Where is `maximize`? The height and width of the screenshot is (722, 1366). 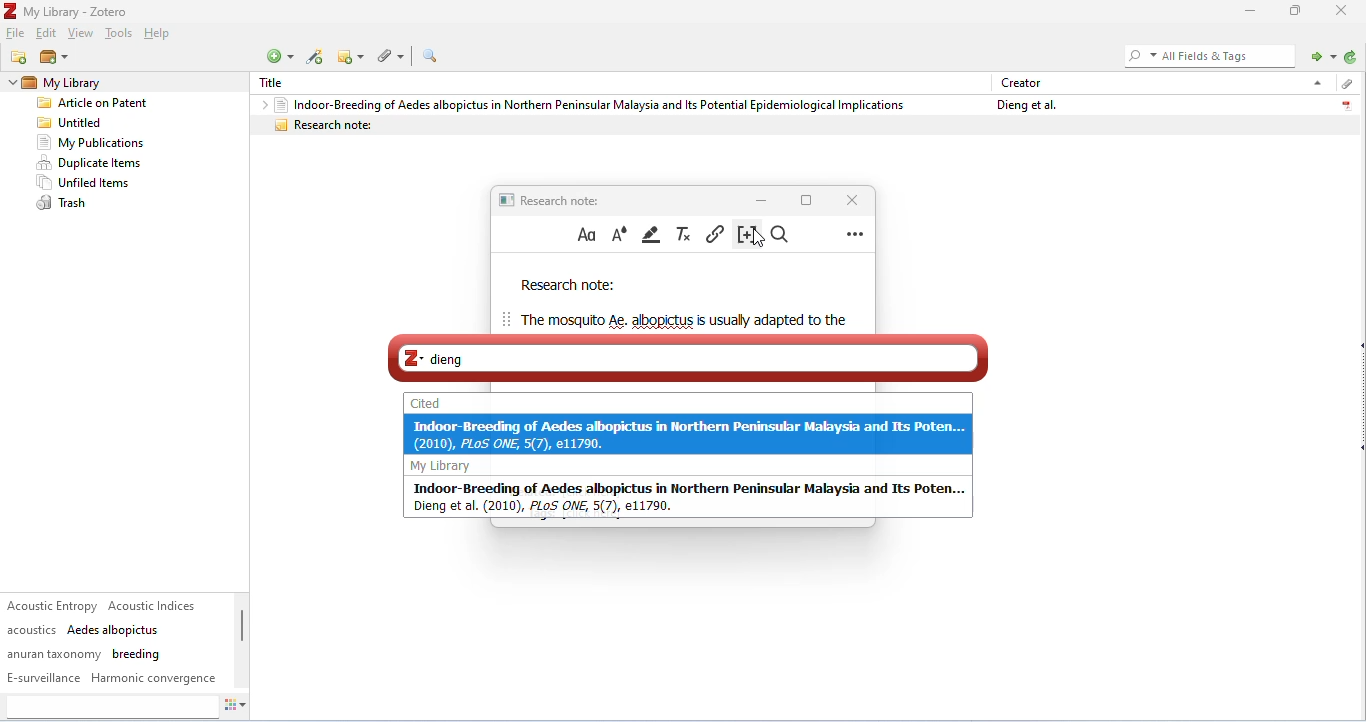 maximize is located at coordinates (806, 199).